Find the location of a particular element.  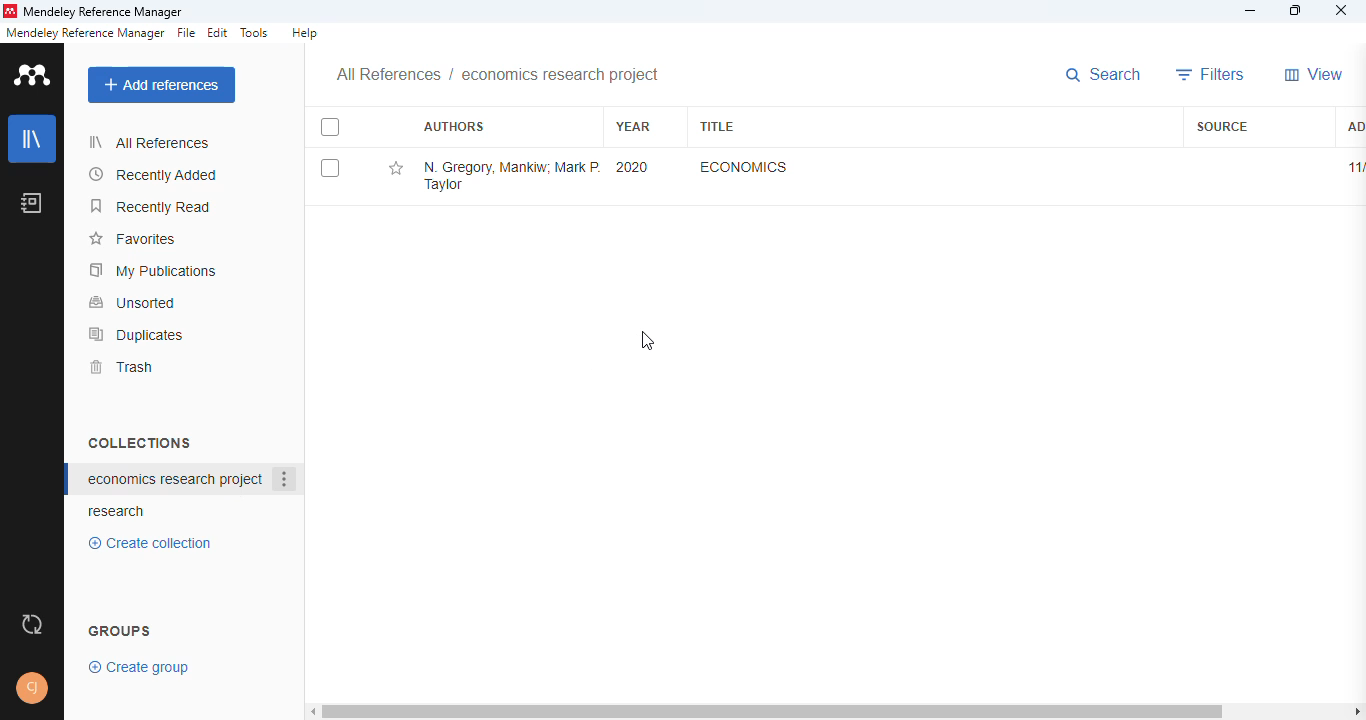

mendeley reference manager is located at coordinates (103, 13).